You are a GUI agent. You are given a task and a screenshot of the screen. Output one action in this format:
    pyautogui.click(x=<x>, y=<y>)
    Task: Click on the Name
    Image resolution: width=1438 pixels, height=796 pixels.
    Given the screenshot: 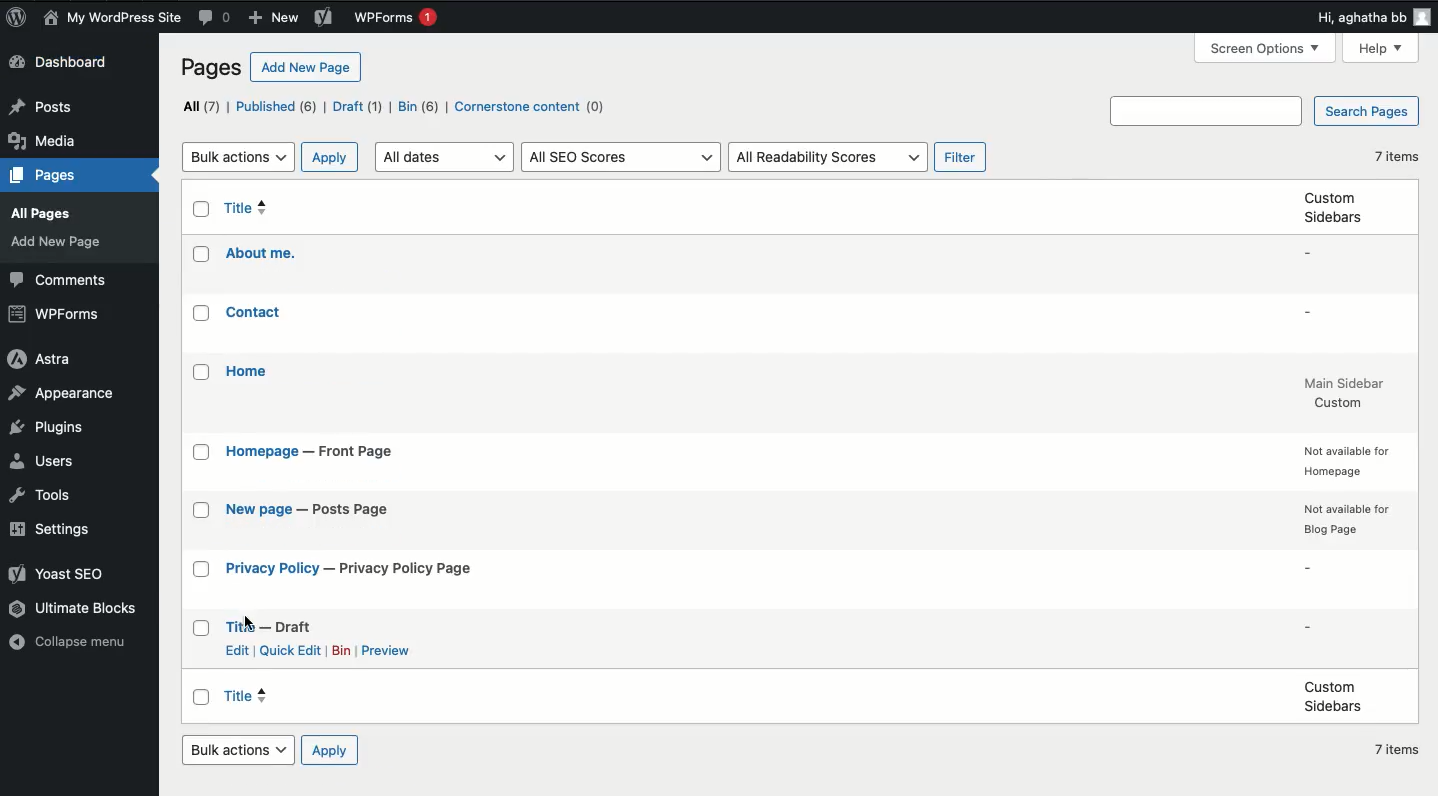 What is the action you would take?
    pyautogui.click(x=110, y=17)
    